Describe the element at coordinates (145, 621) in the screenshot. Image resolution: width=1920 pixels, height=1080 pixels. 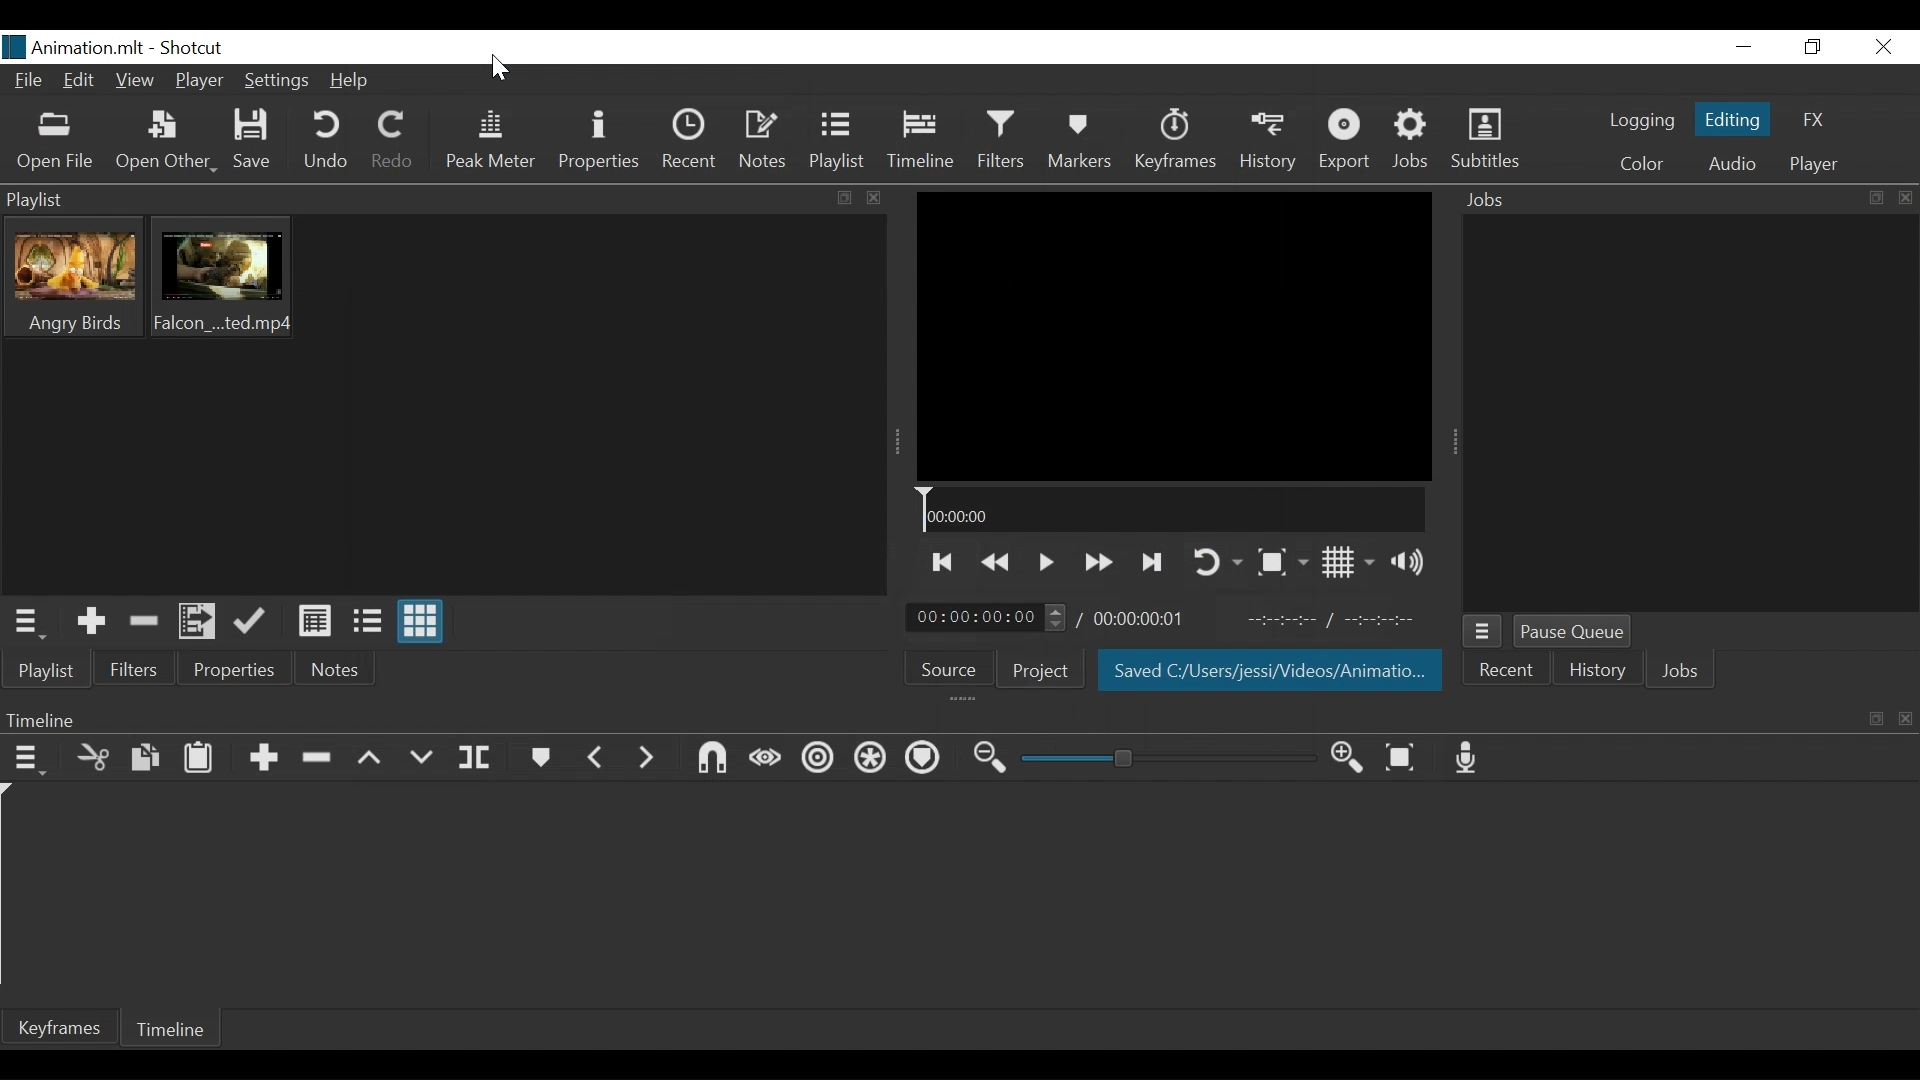
I see `Remove cut` at that location.